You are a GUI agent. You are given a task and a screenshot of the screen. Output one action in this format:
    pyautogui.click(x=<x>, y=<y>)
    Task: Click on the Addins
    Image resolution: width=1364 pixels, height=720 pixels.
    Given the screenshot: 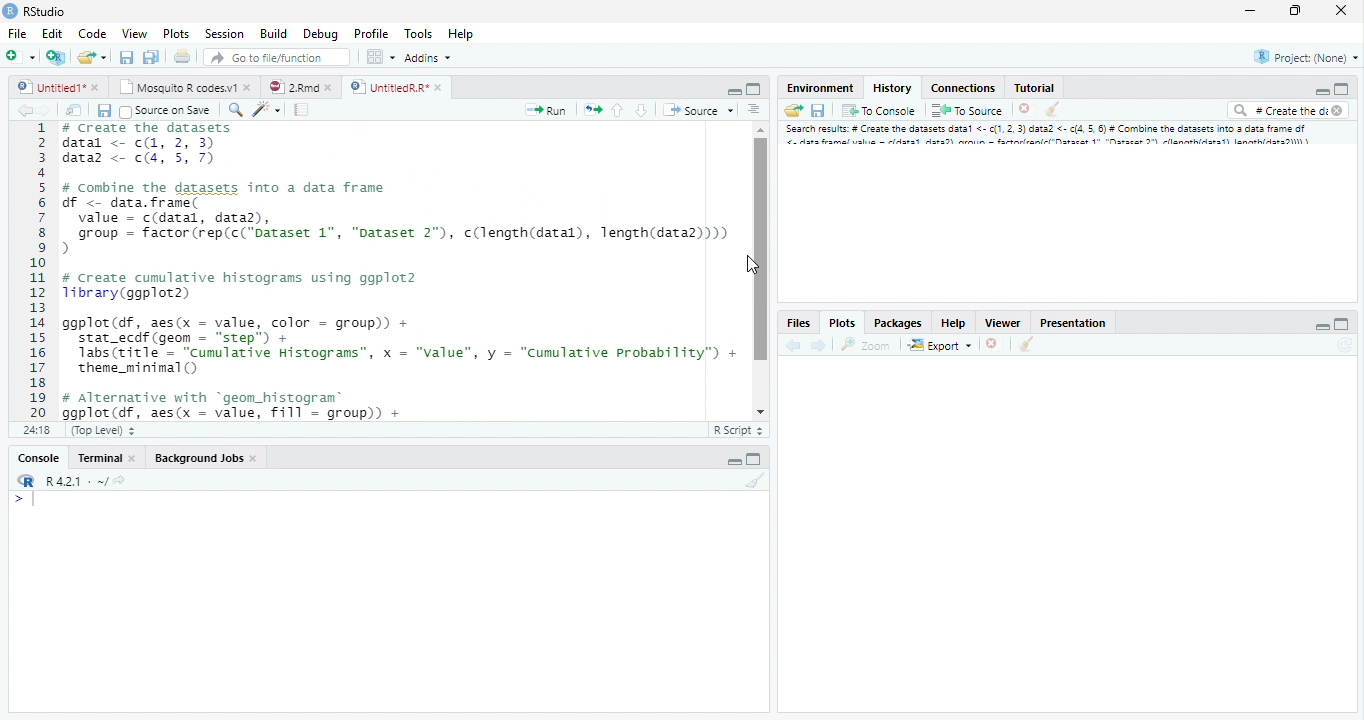 What is the action you would take?
    pyautogui.click(x=429, y=59)
    